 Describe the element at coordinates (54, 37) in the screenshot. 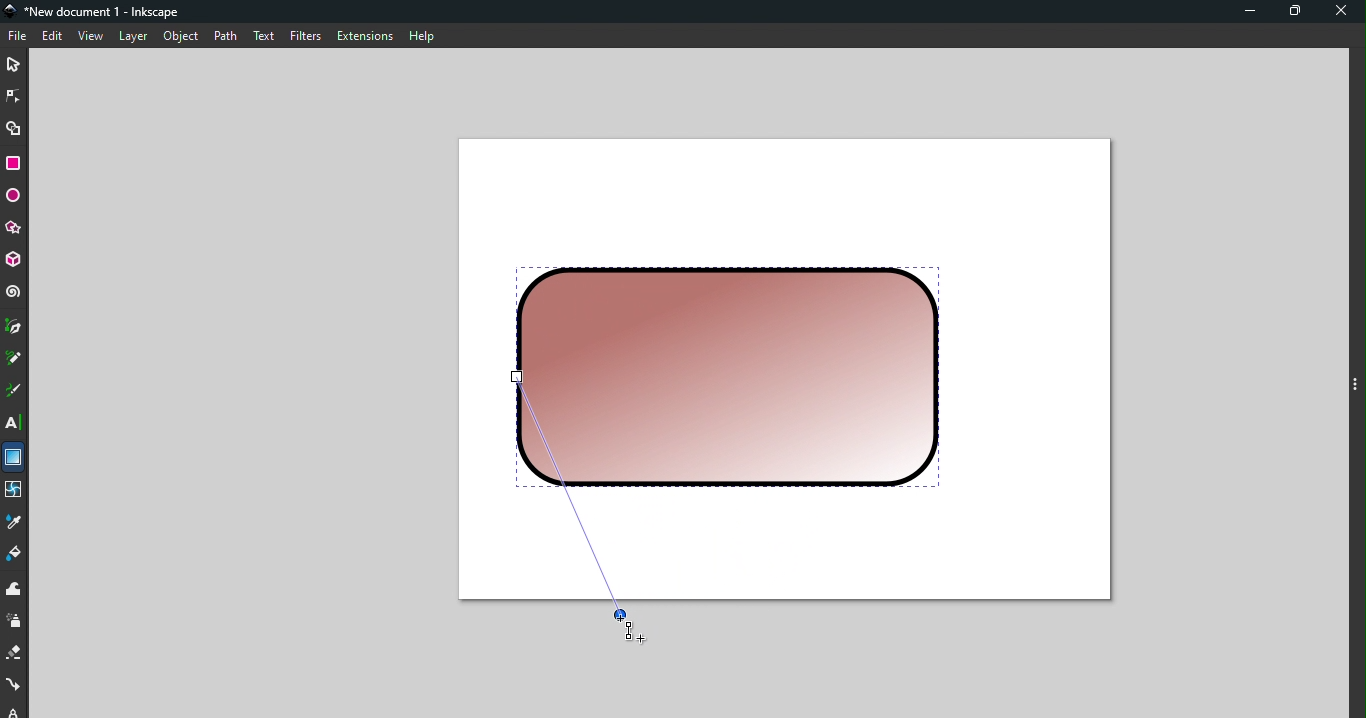

I see `Edit` at that location.